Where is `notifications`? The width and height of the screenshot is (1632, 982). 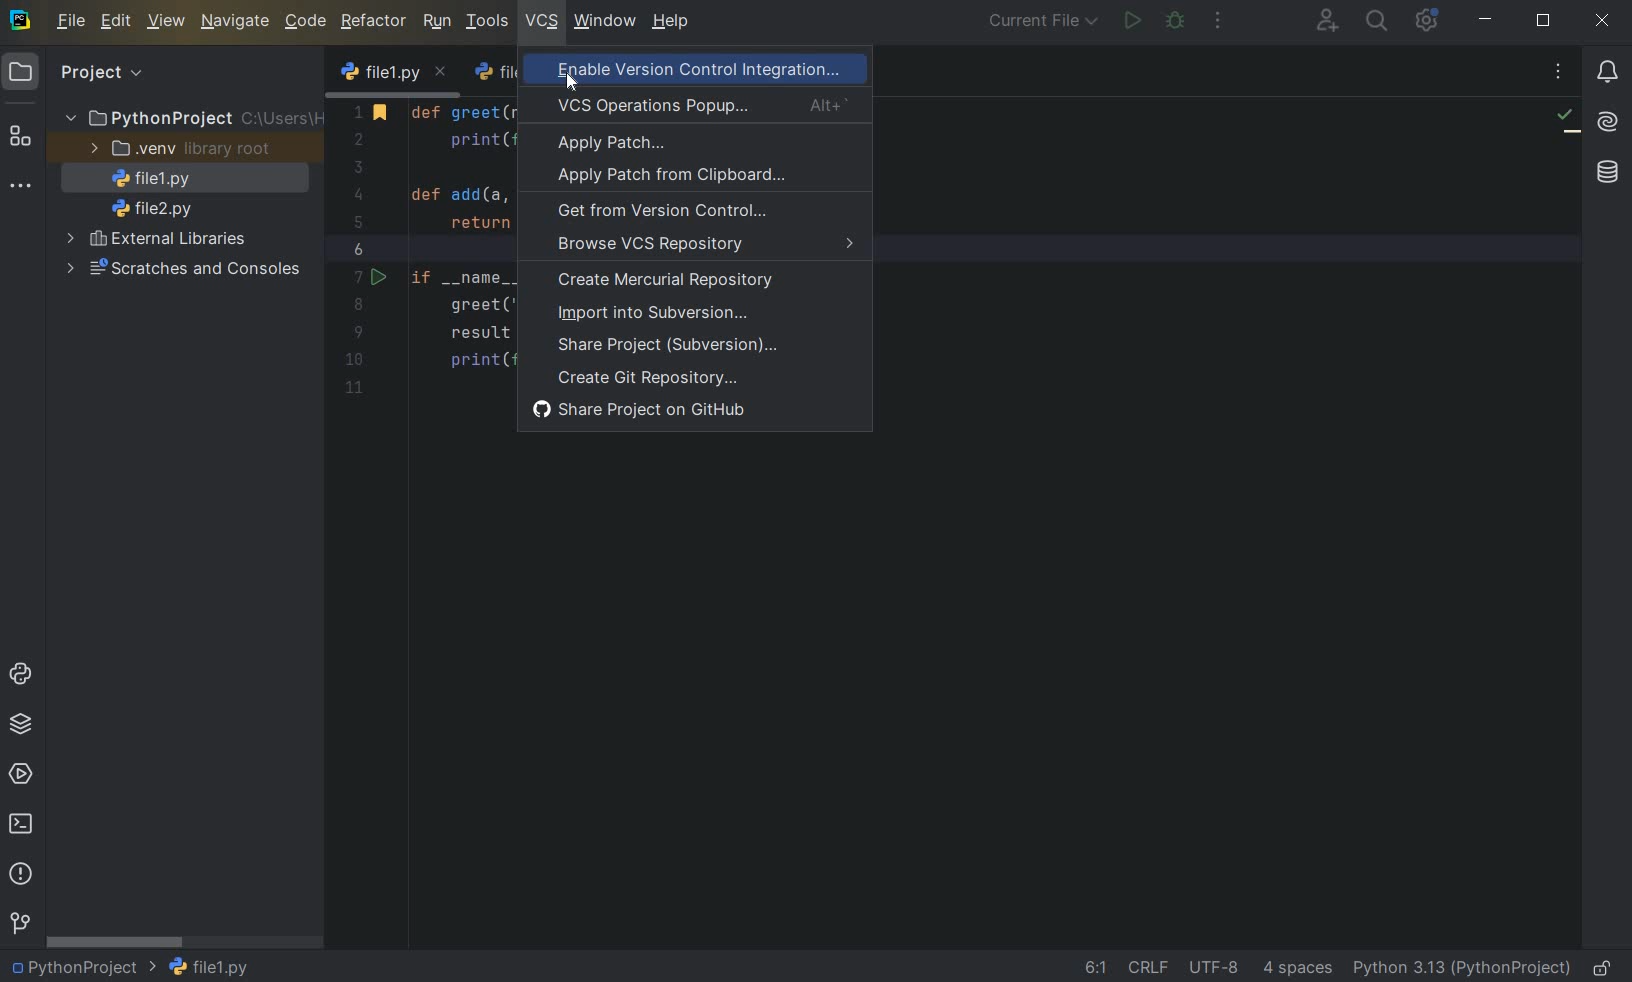
notifications is located at coordinates (1609, 72).